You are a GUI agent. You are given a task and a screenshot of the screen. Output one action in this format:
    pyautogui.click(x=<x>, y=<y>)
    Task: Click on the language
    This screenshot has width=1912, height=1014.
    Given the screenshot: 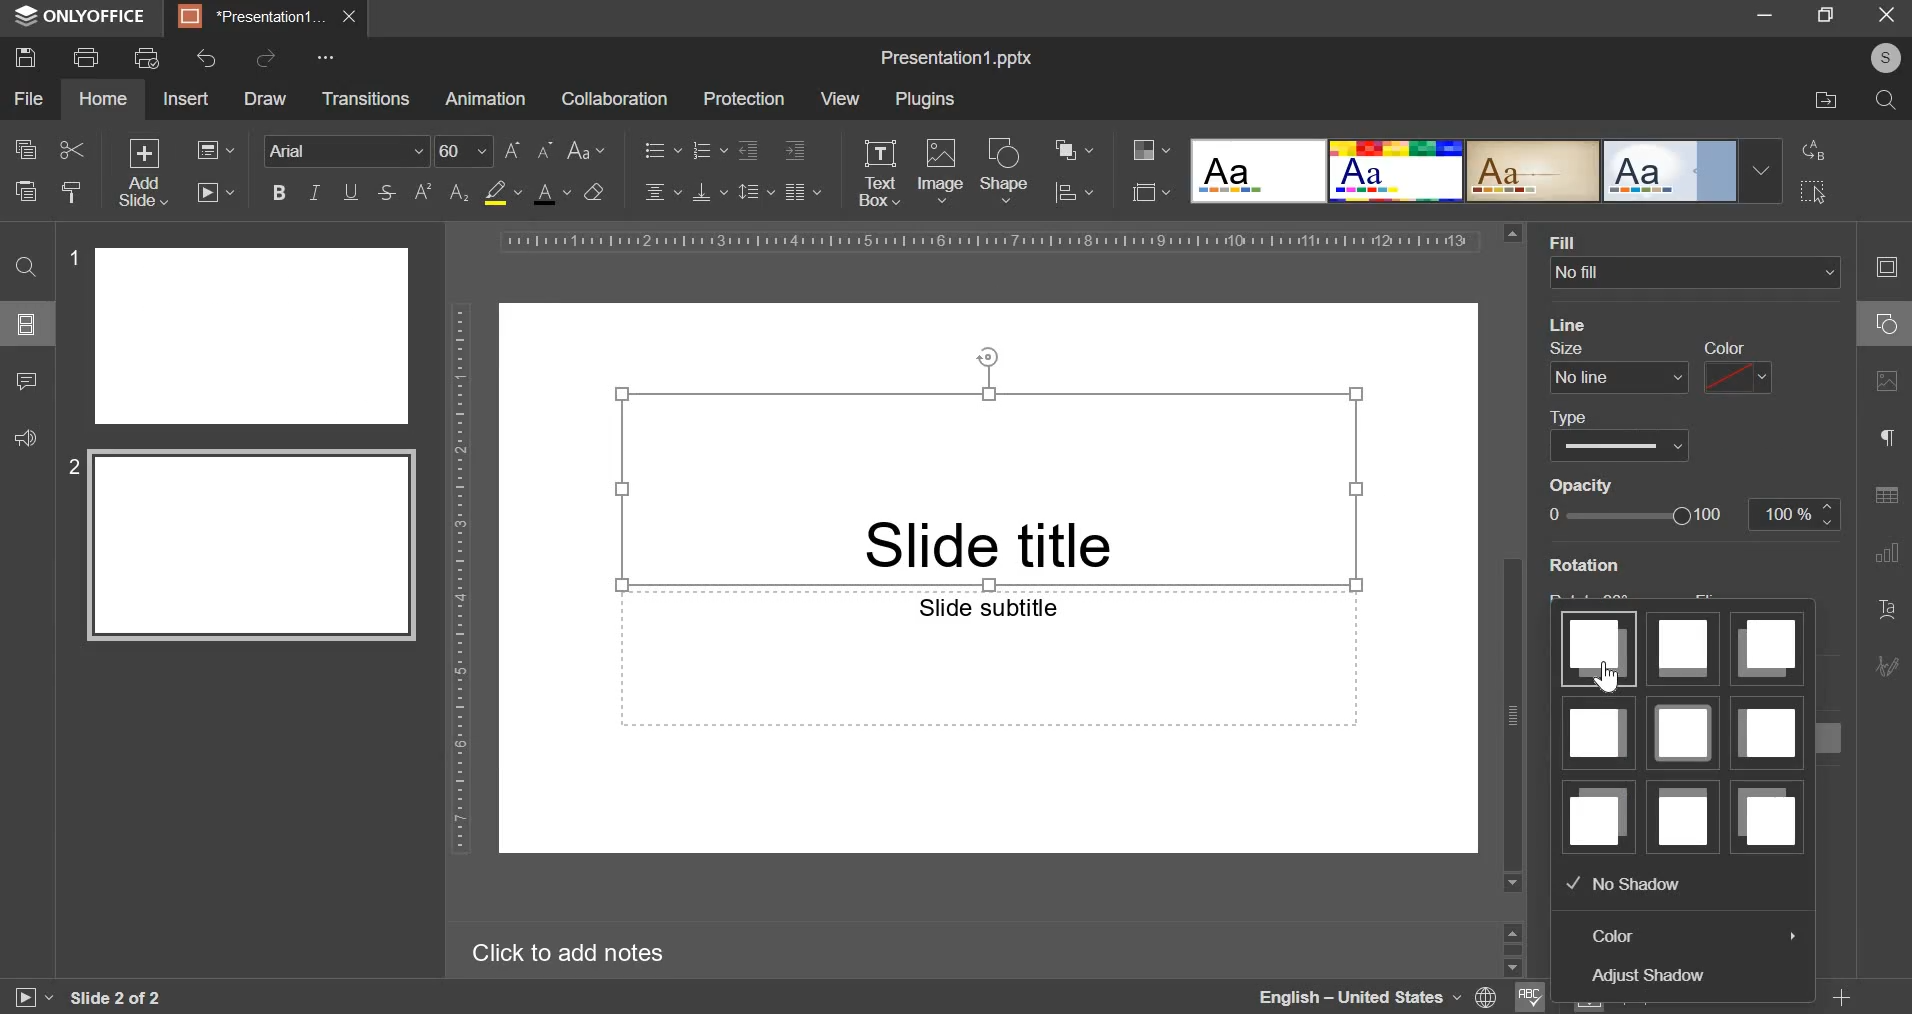 What is the action you would take?
    pyautogui.click(x=1358, y=997)
    